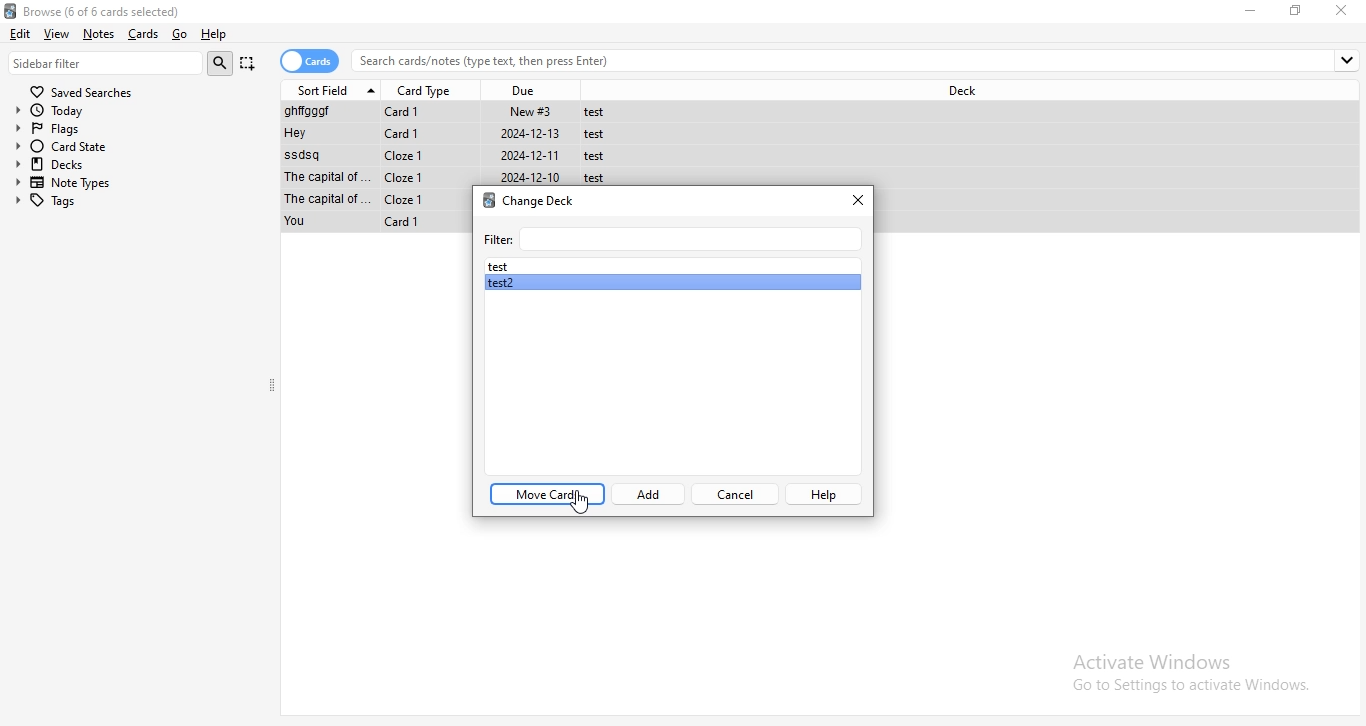  I want to click on notes, so click(102, 33).